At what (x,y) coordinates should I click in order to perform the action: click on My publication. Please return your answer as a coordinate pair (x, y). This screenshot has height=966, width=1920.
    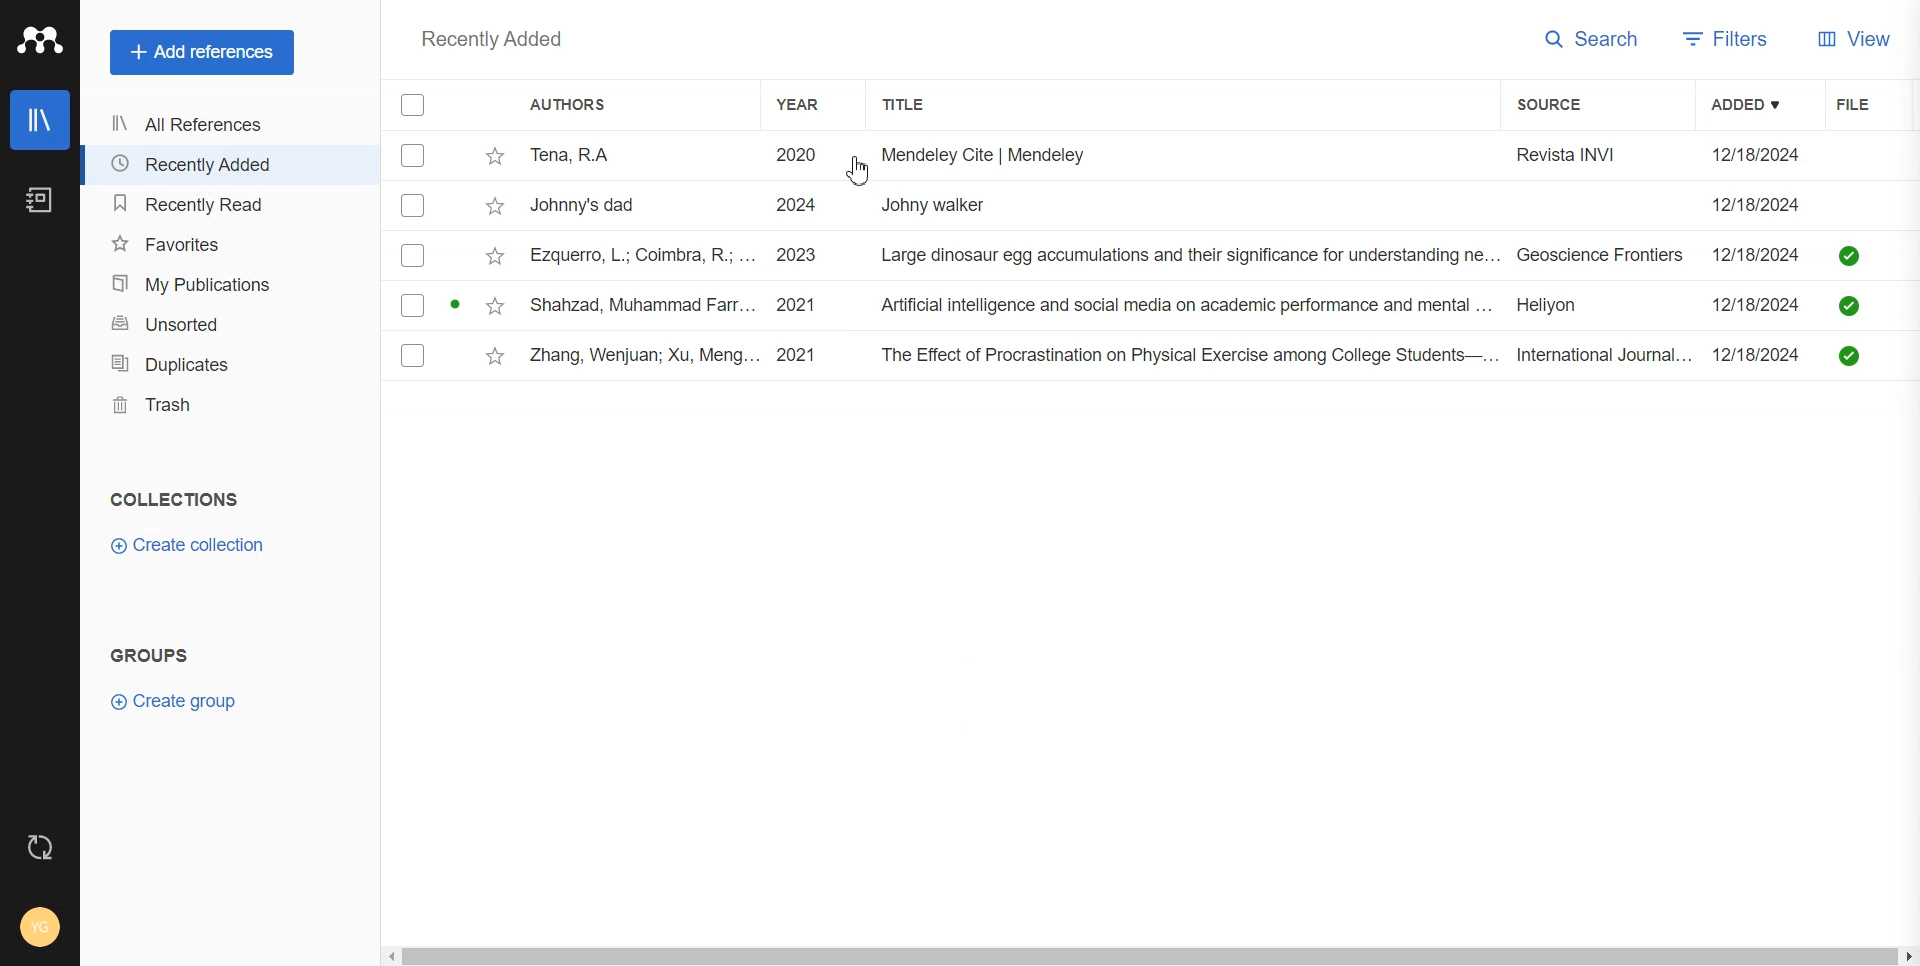
    Looking at the image, I should click on (230, 284).